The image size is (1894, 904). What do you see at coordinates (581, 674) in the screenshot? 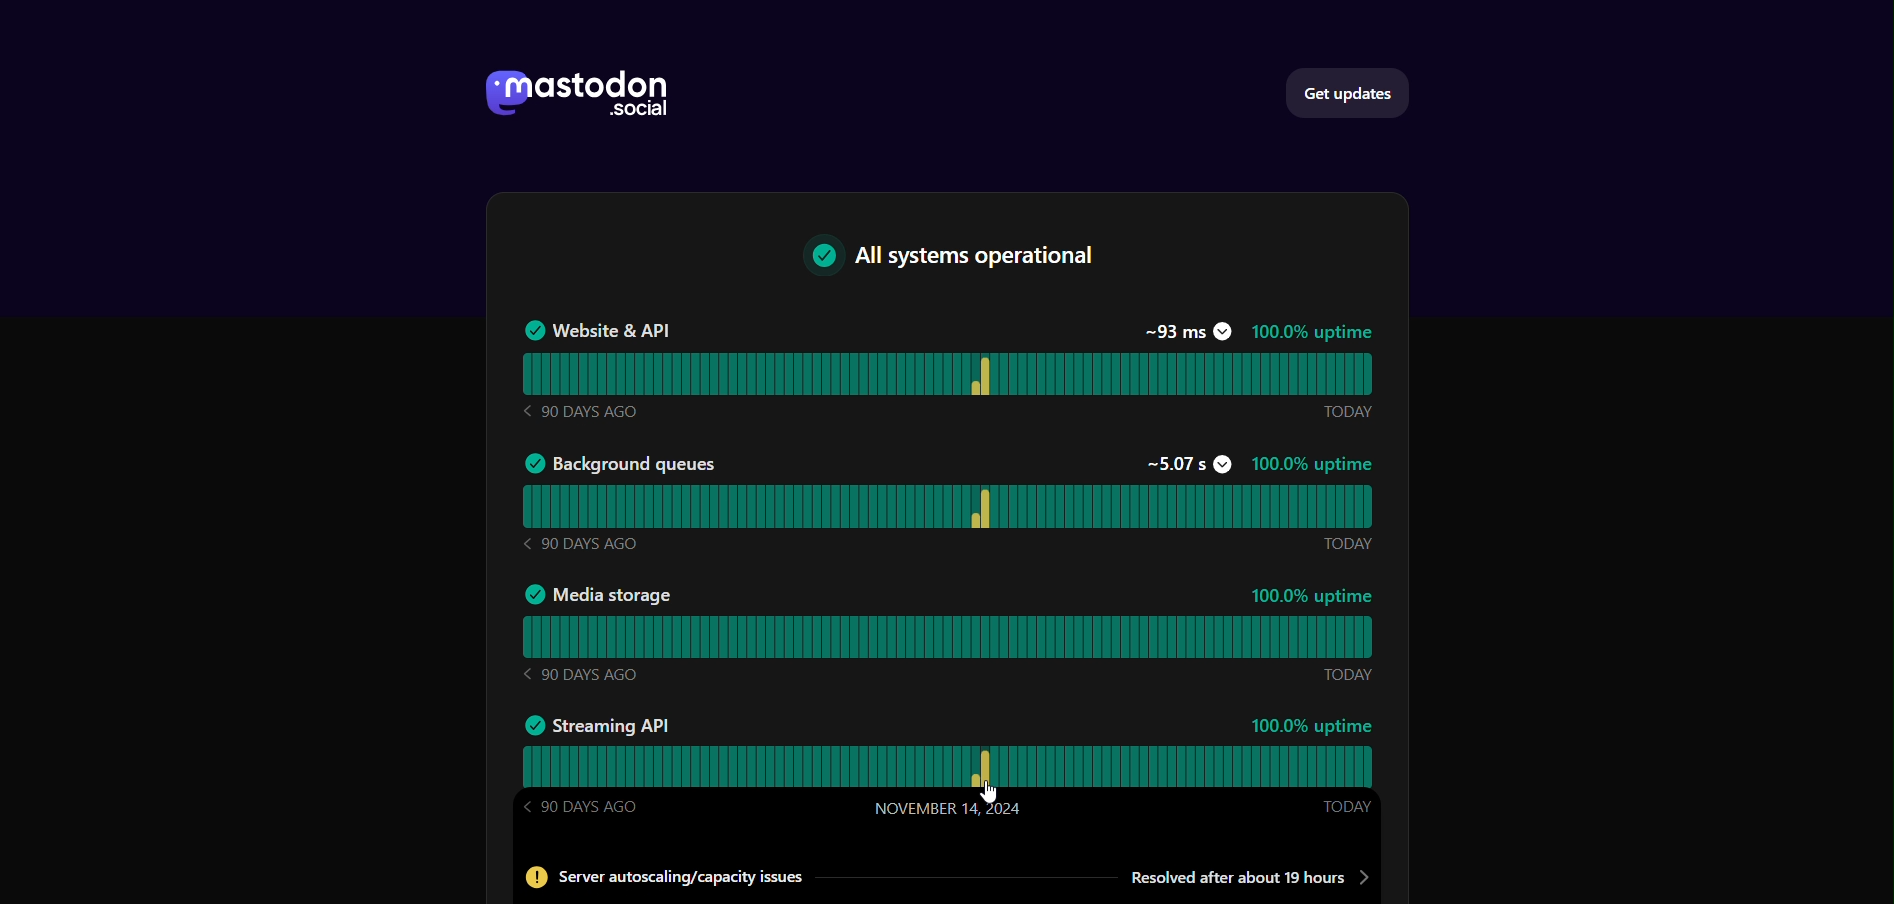
I see `90 days ago` at bounding box center [581, 674].